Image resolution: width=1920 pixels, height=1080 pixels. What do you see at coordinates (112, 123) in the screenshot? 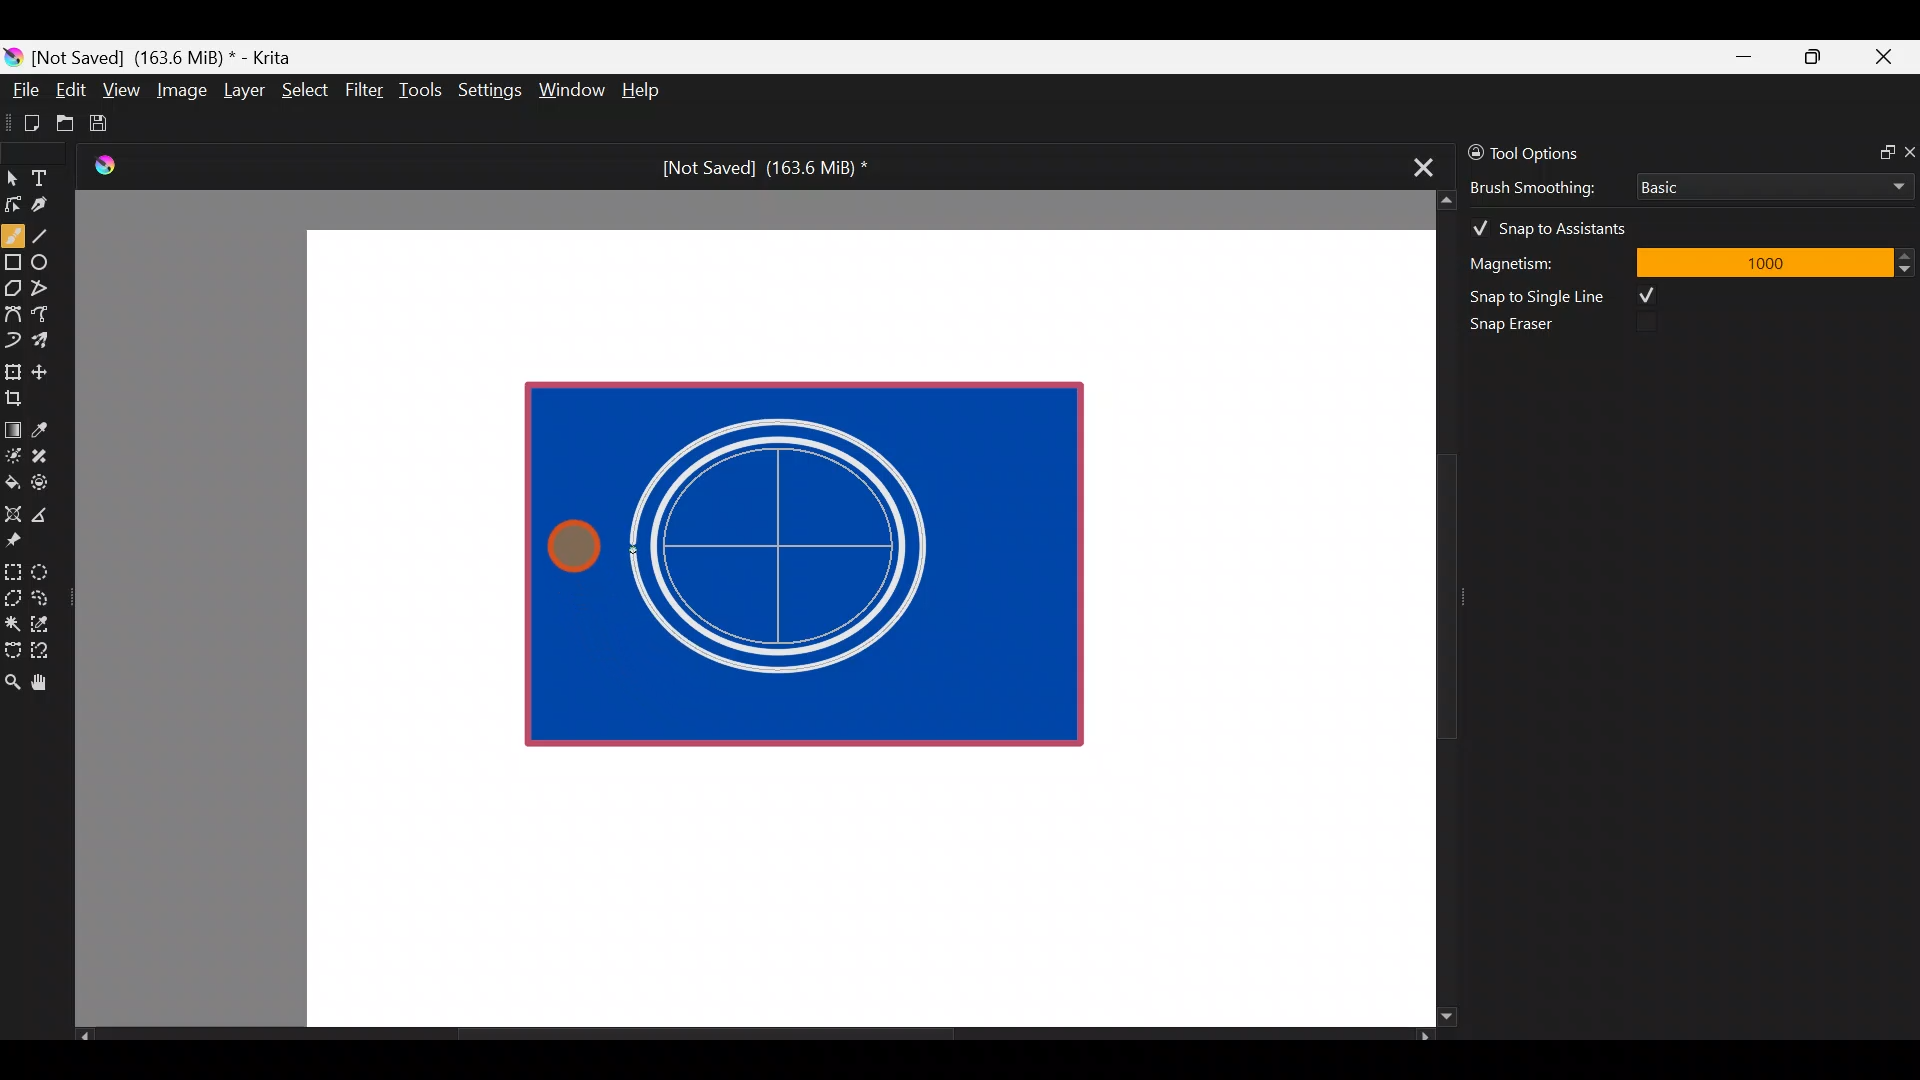
I see `Save` at bounding box center [112, 123].